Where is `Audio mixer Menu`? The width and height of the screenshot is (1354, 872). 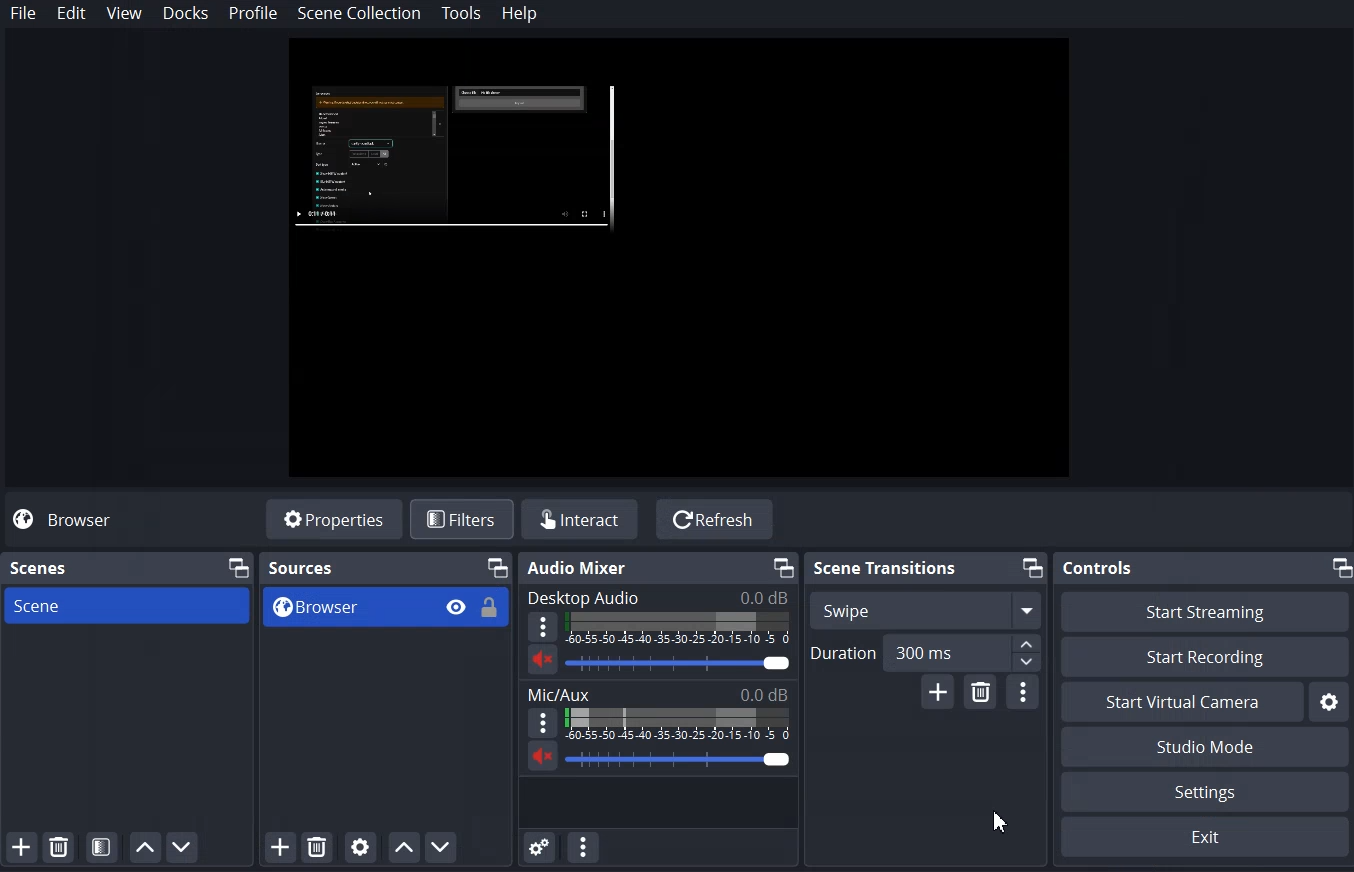
Audio mixer Menu is located at coordinates (584, 847).